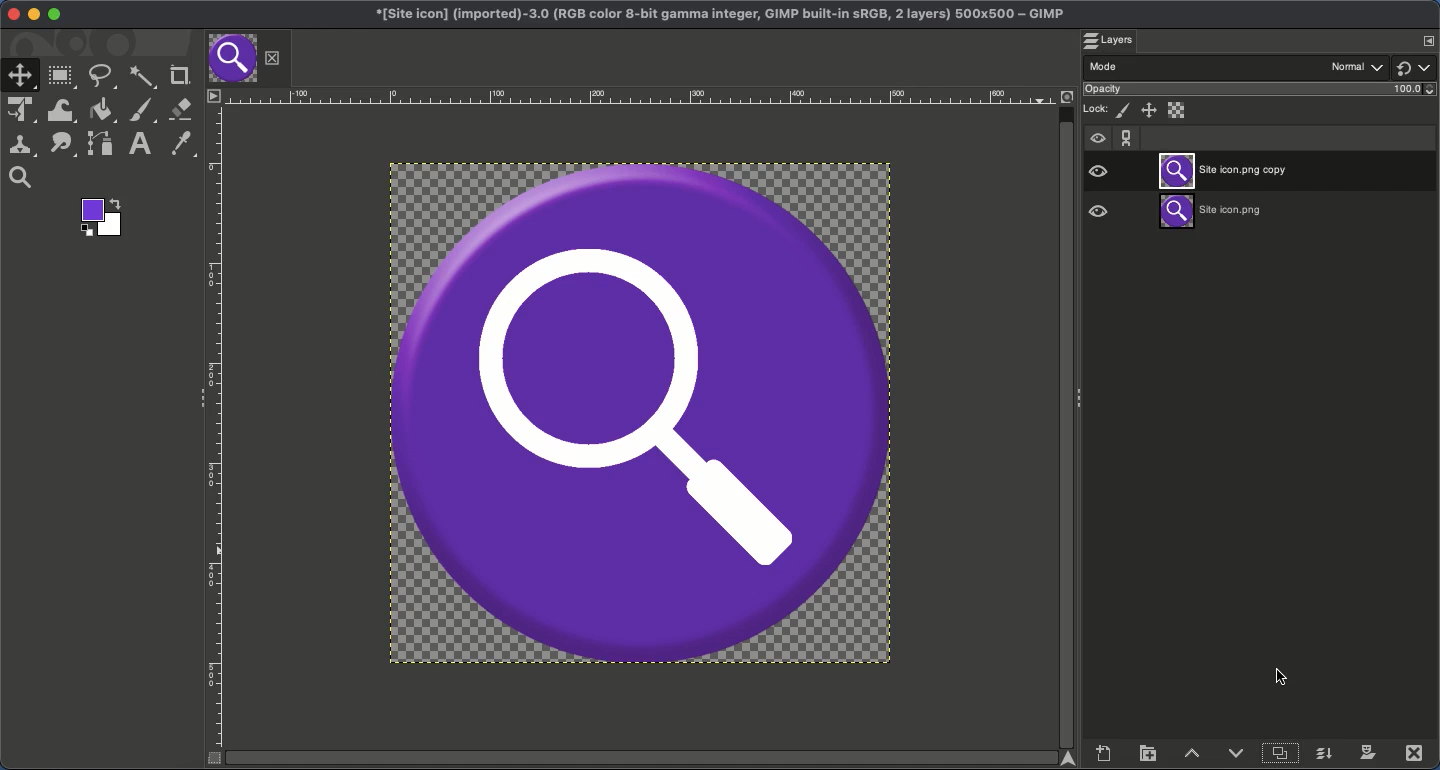 The width and height of the screenshot is (1440, 770). What do you see at coordinates (1285, 677) in the screenshot?
I see `cursor` at bounding box center [1285, 677].